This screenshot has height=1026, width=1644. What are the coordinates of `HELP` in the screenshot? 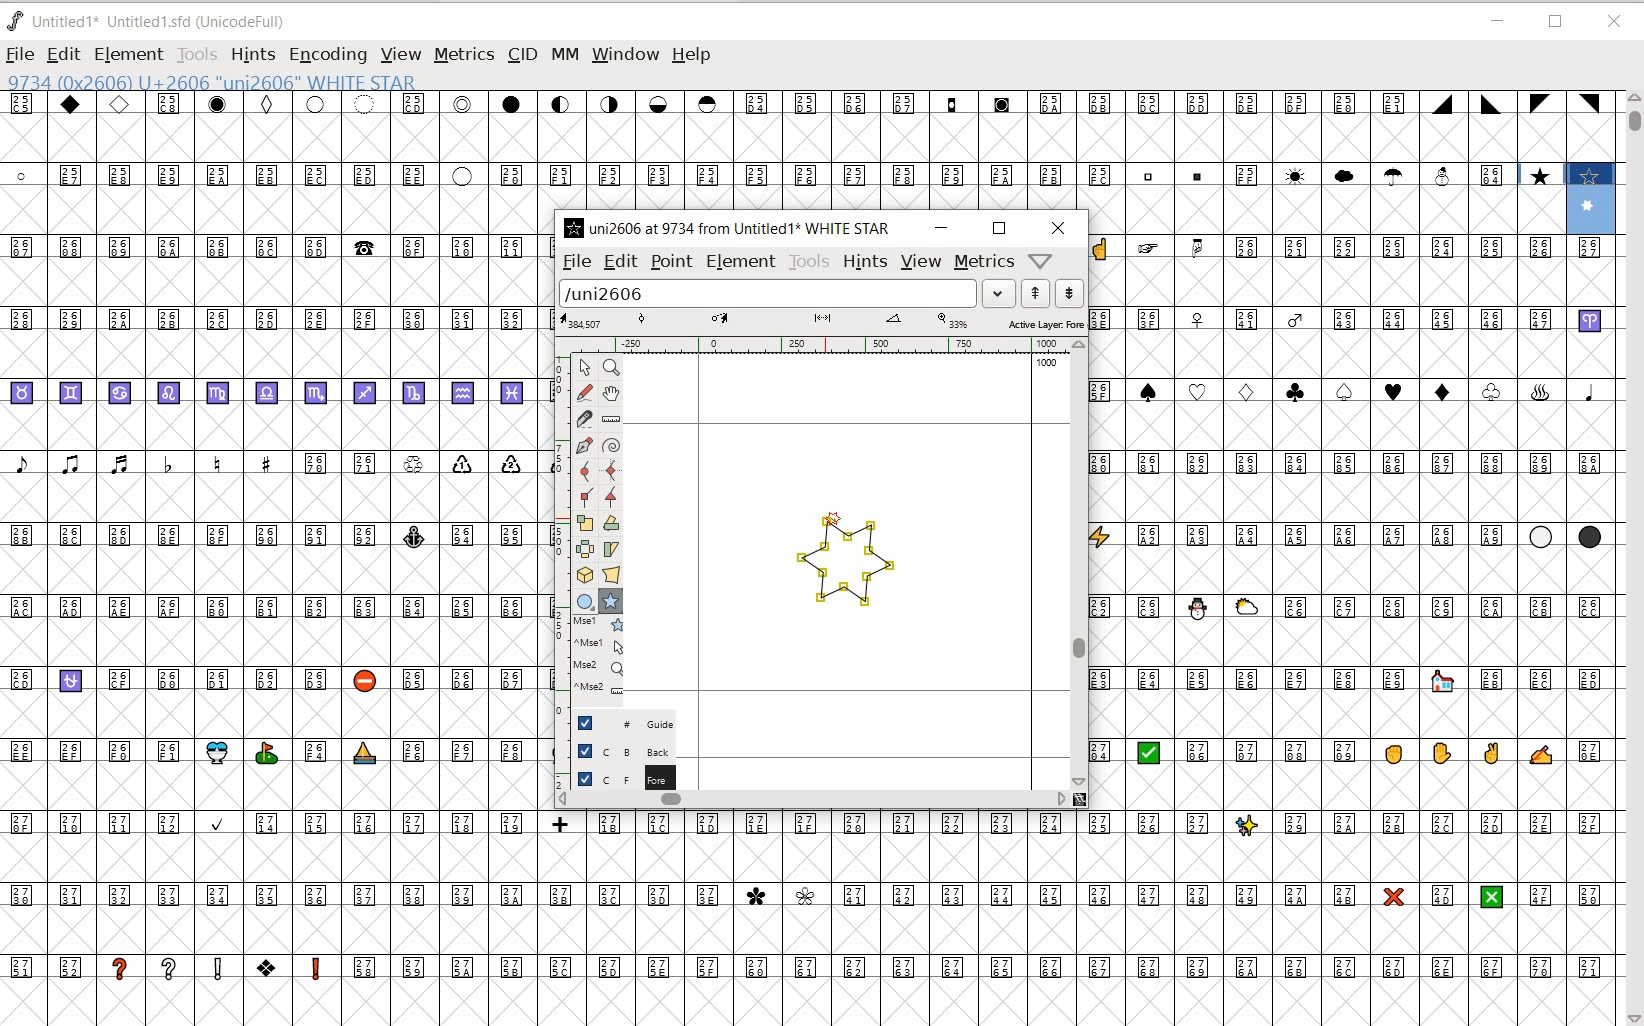 It's located at (694, 56).